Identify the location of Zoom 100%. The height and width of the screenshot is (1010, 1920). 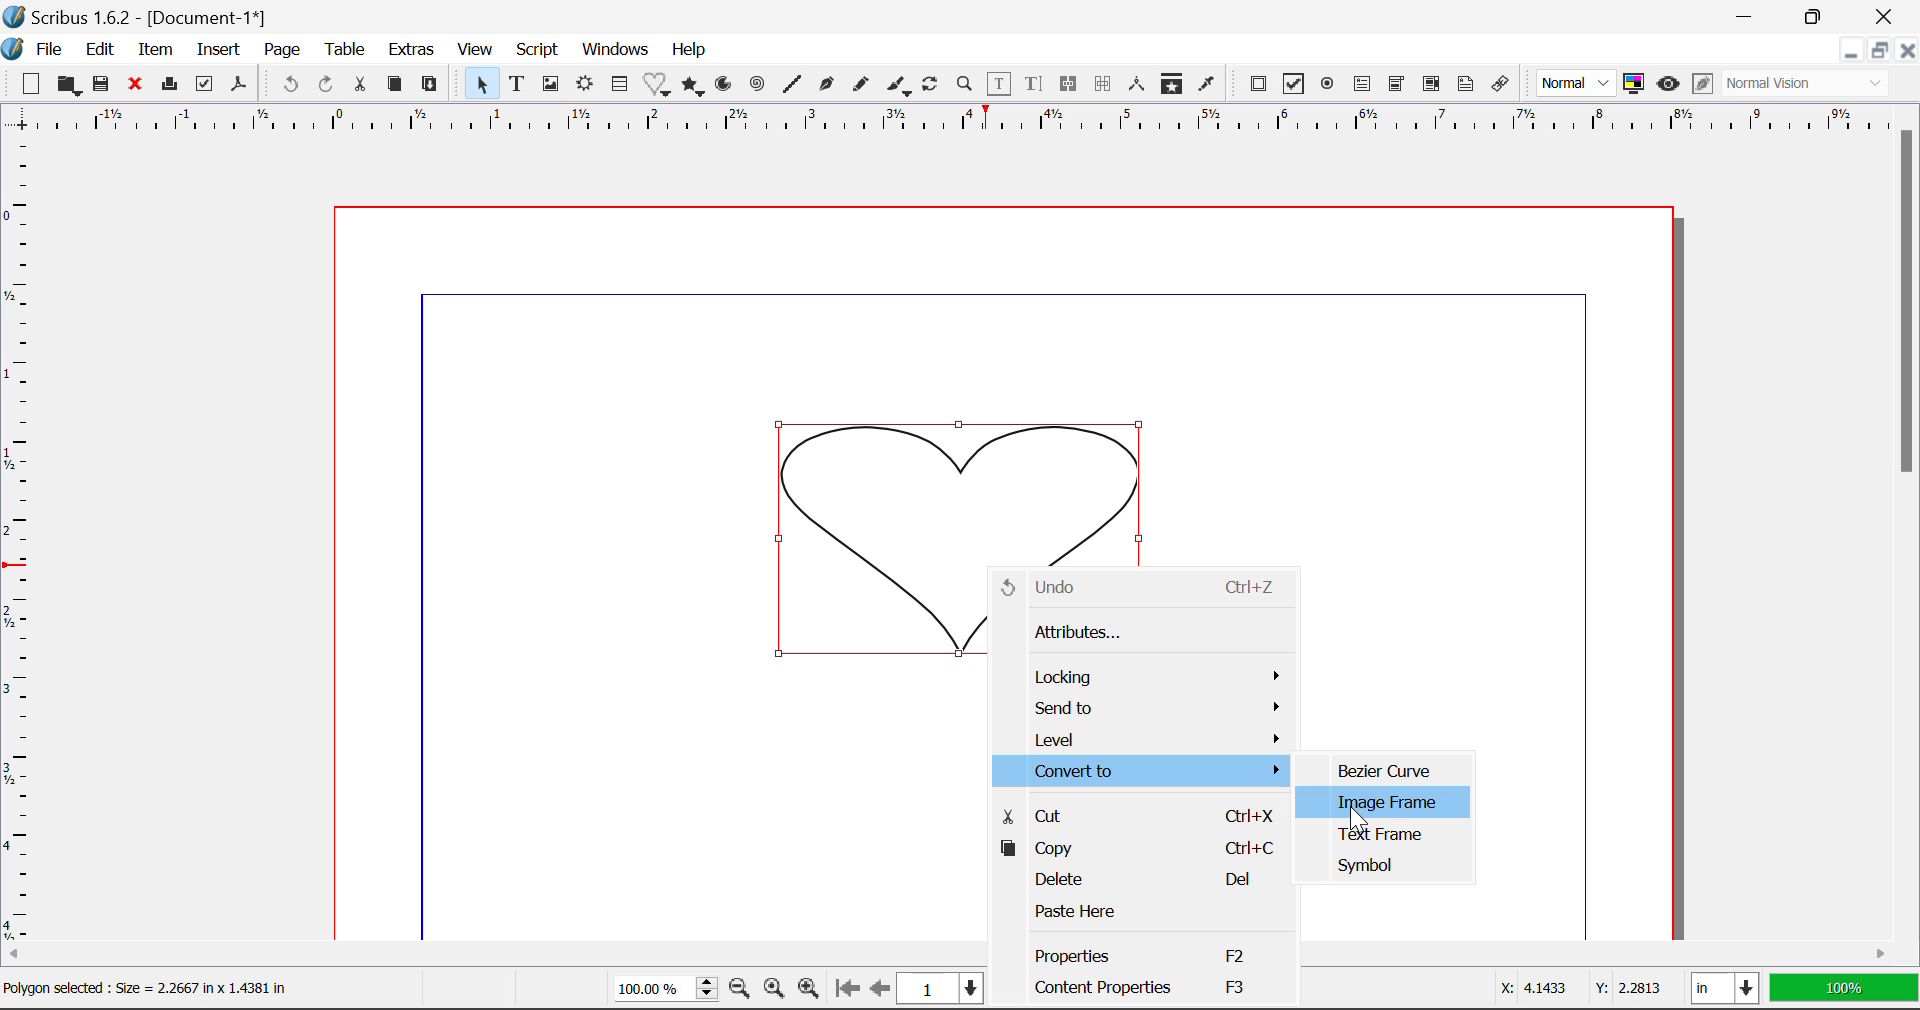
(660, 991).